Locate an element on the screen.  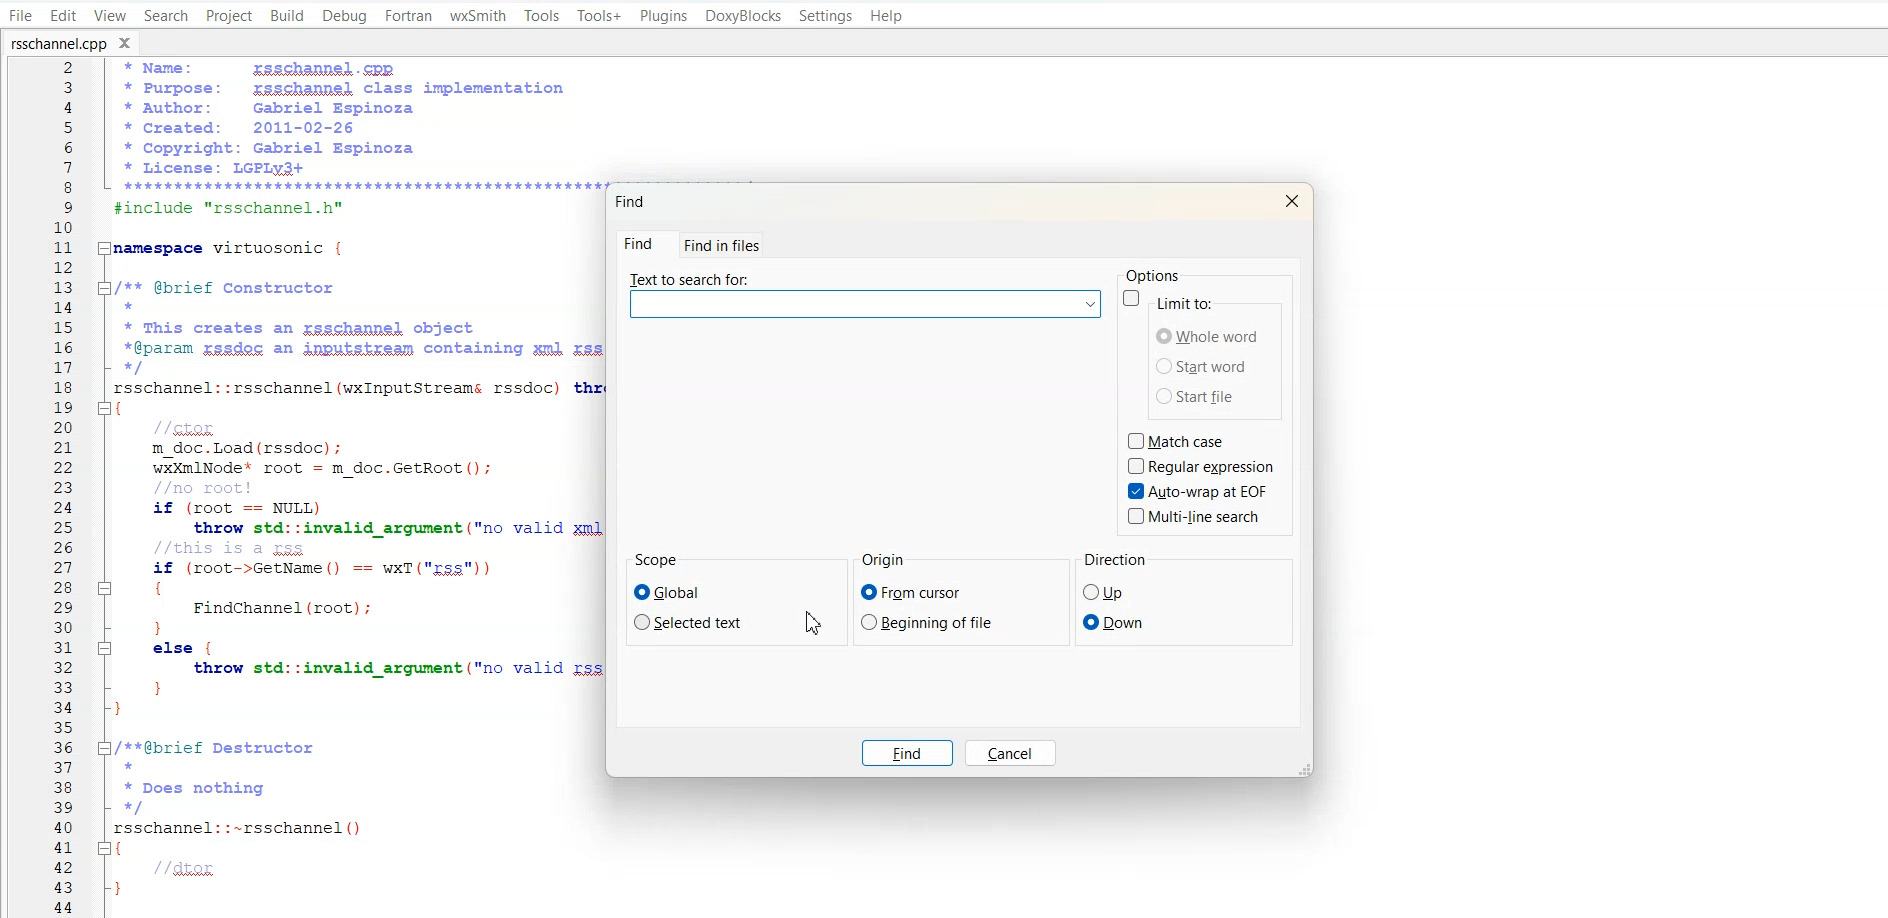
Regular expression is located at coordinates (1205, 466).